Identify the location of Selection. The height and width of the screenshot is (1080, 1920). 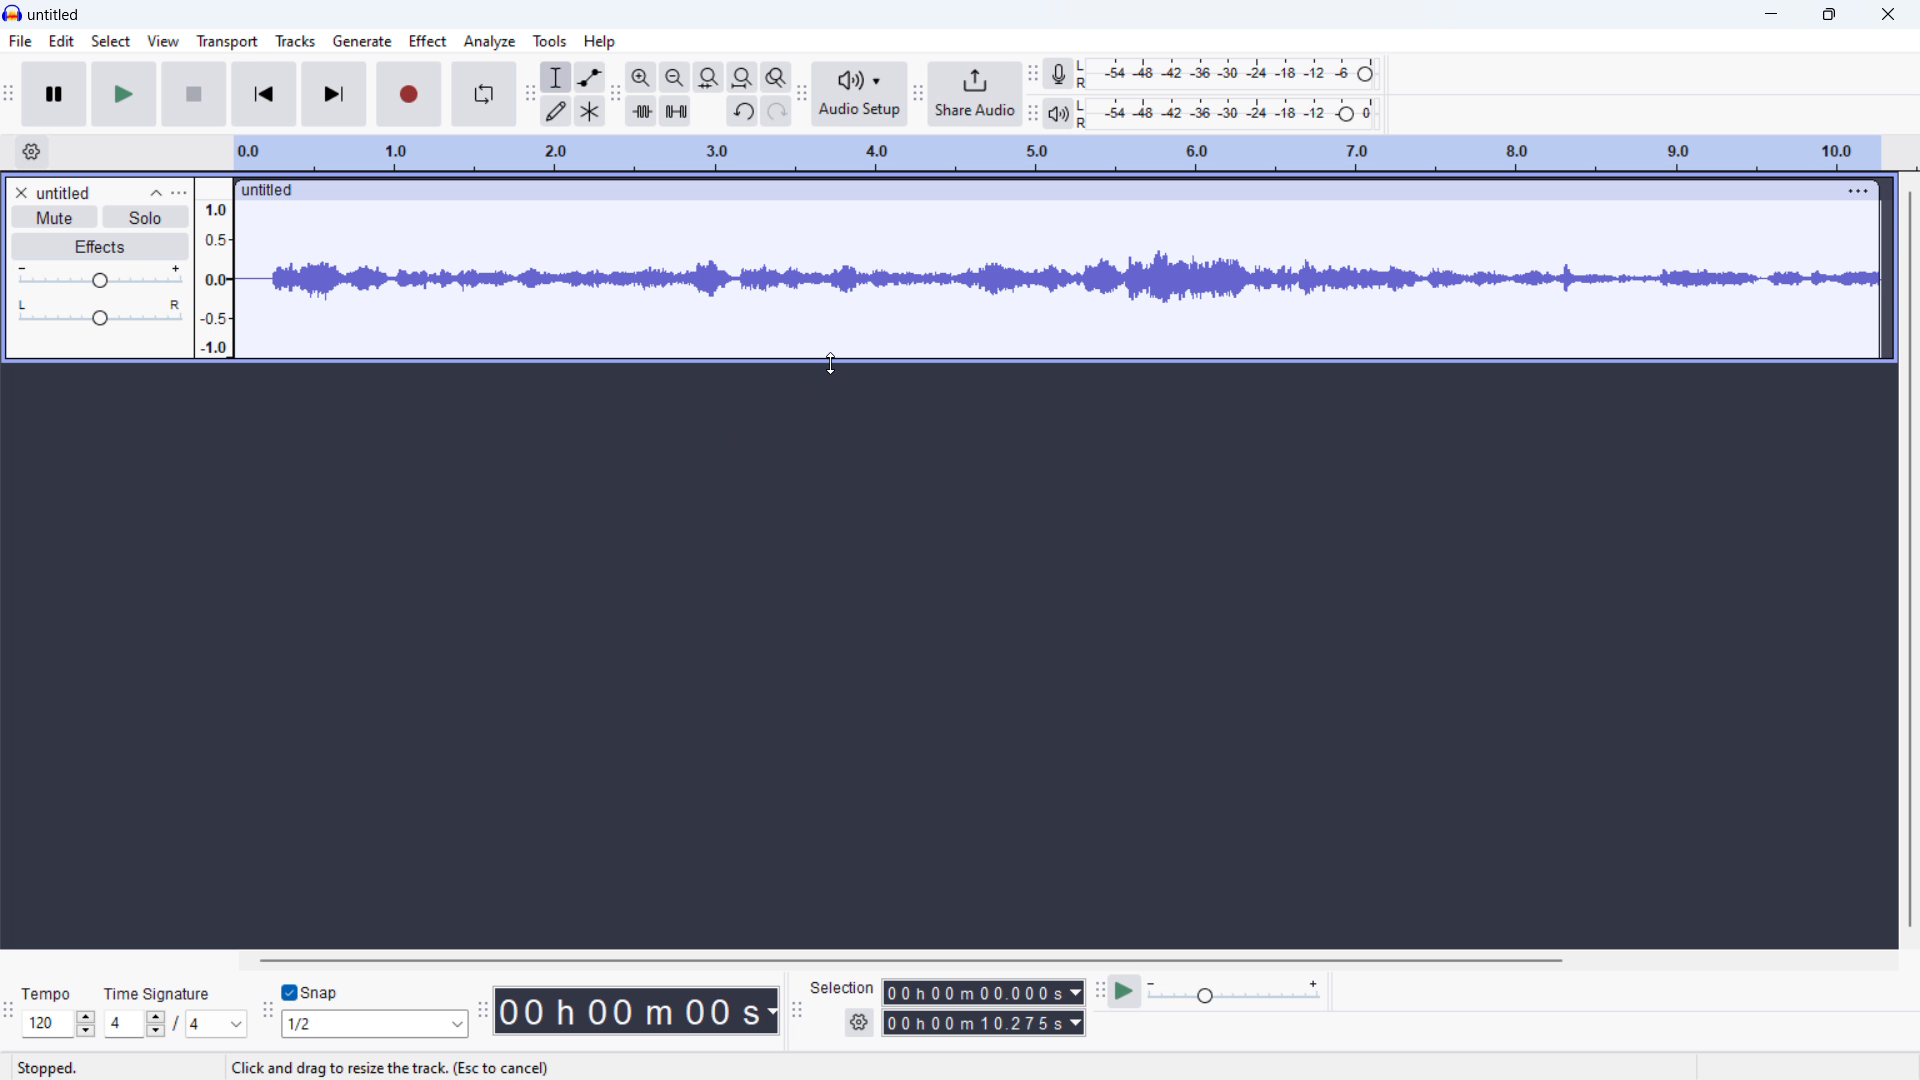
(844, 987).